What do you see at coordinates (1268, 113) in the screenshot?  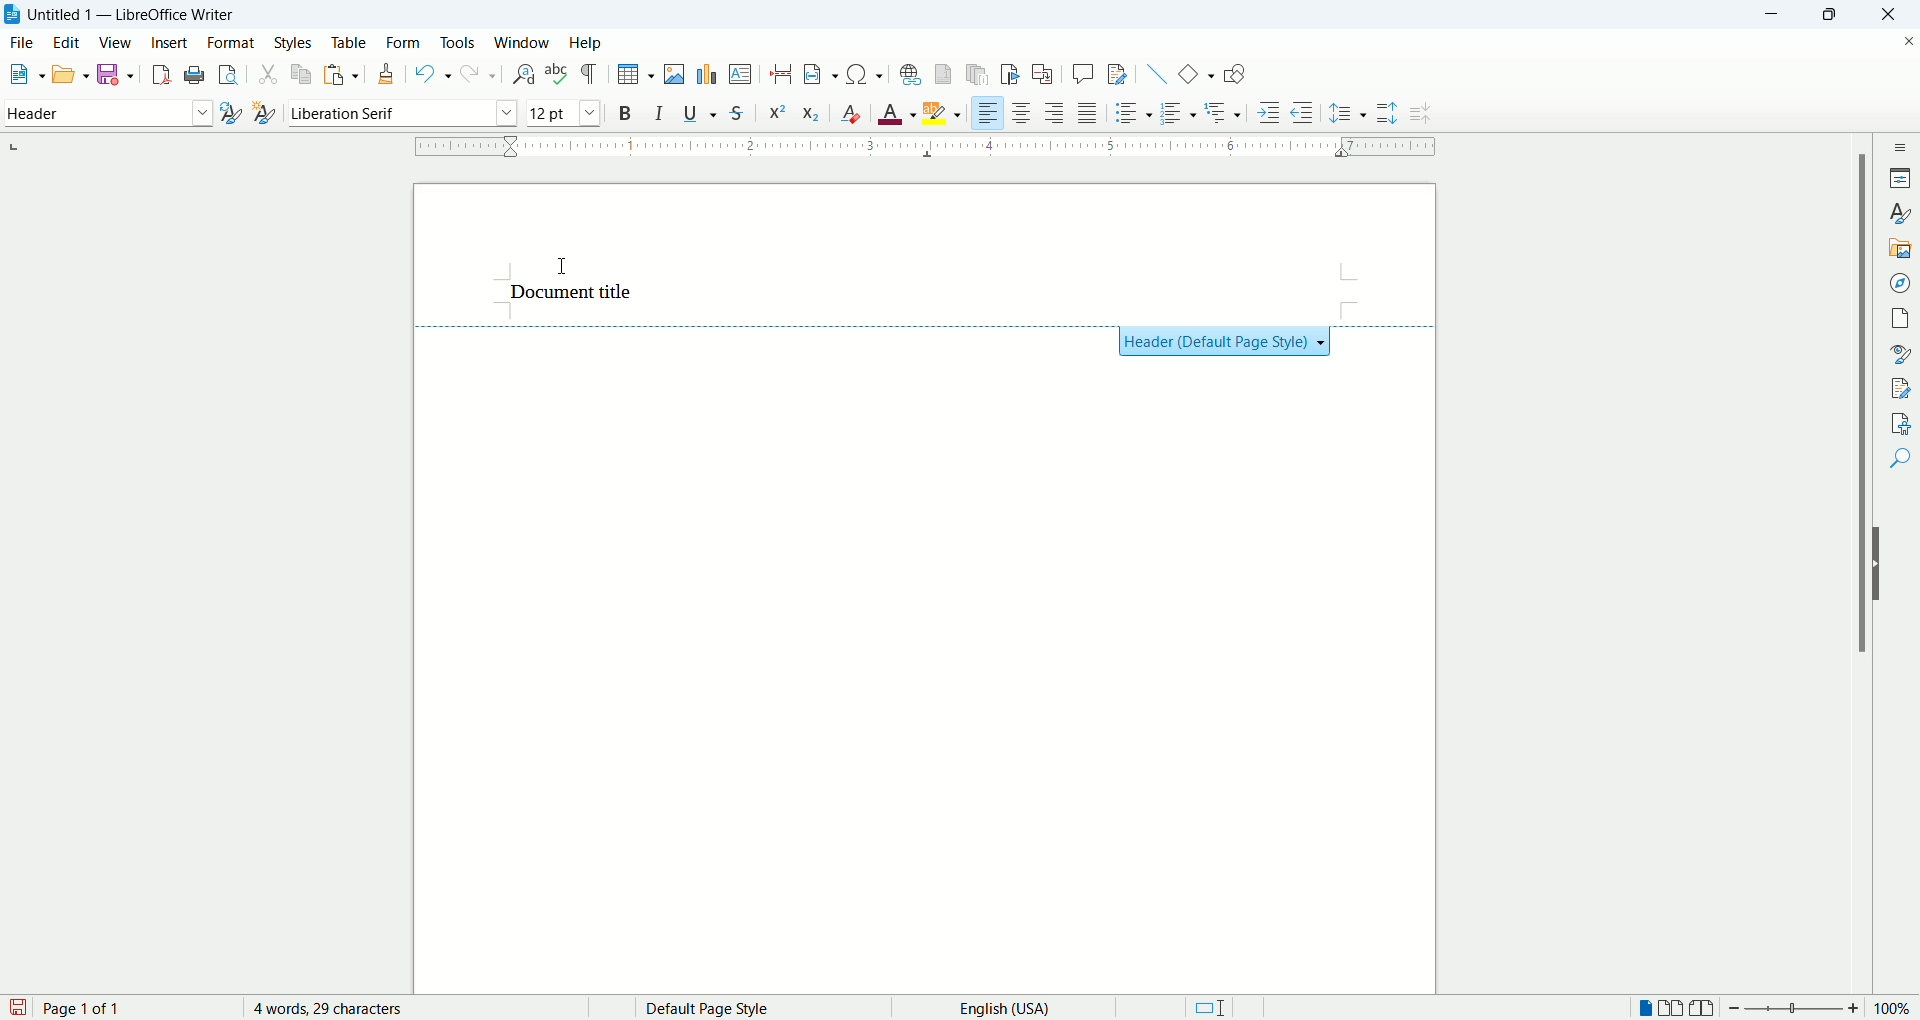 I see `increase indent` at bounding box center [1268, 113].